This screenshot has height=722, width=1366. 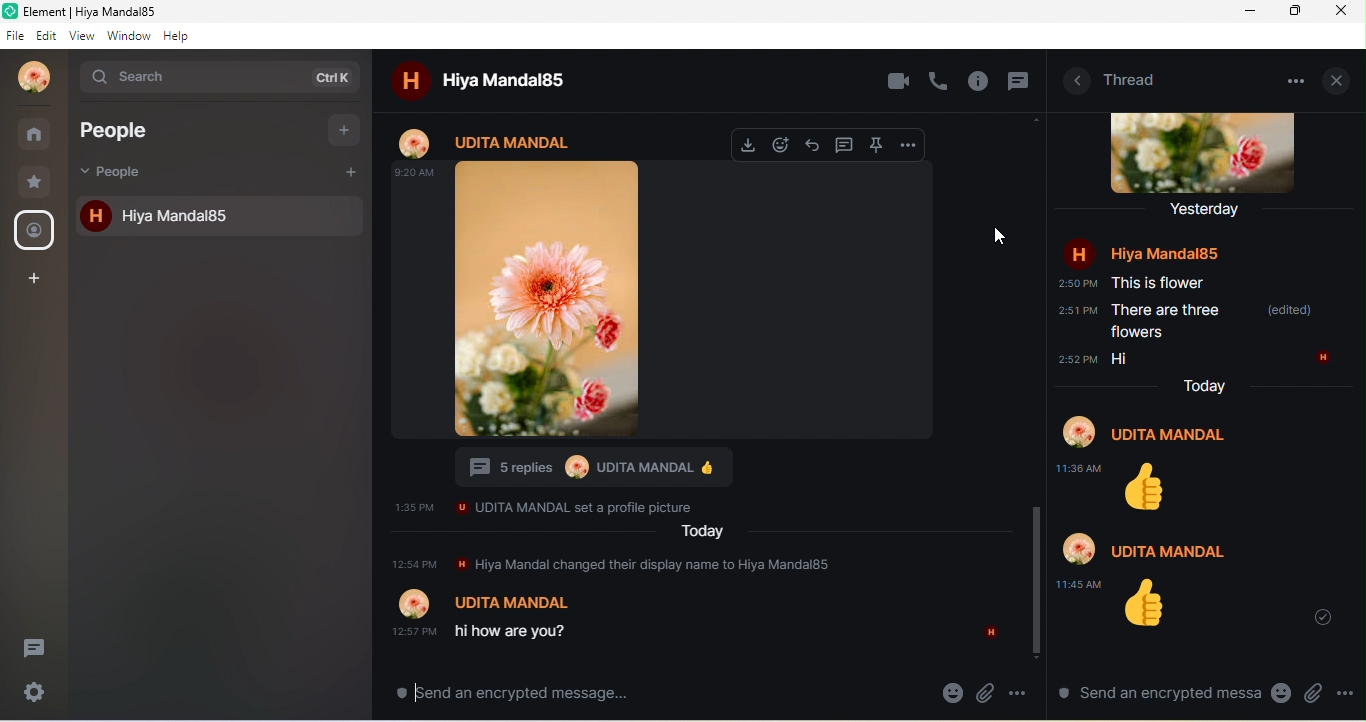 What do you see at coordinates (1323, 358) in the screenshot?
I see `H` at bounding box center [1323, 358].